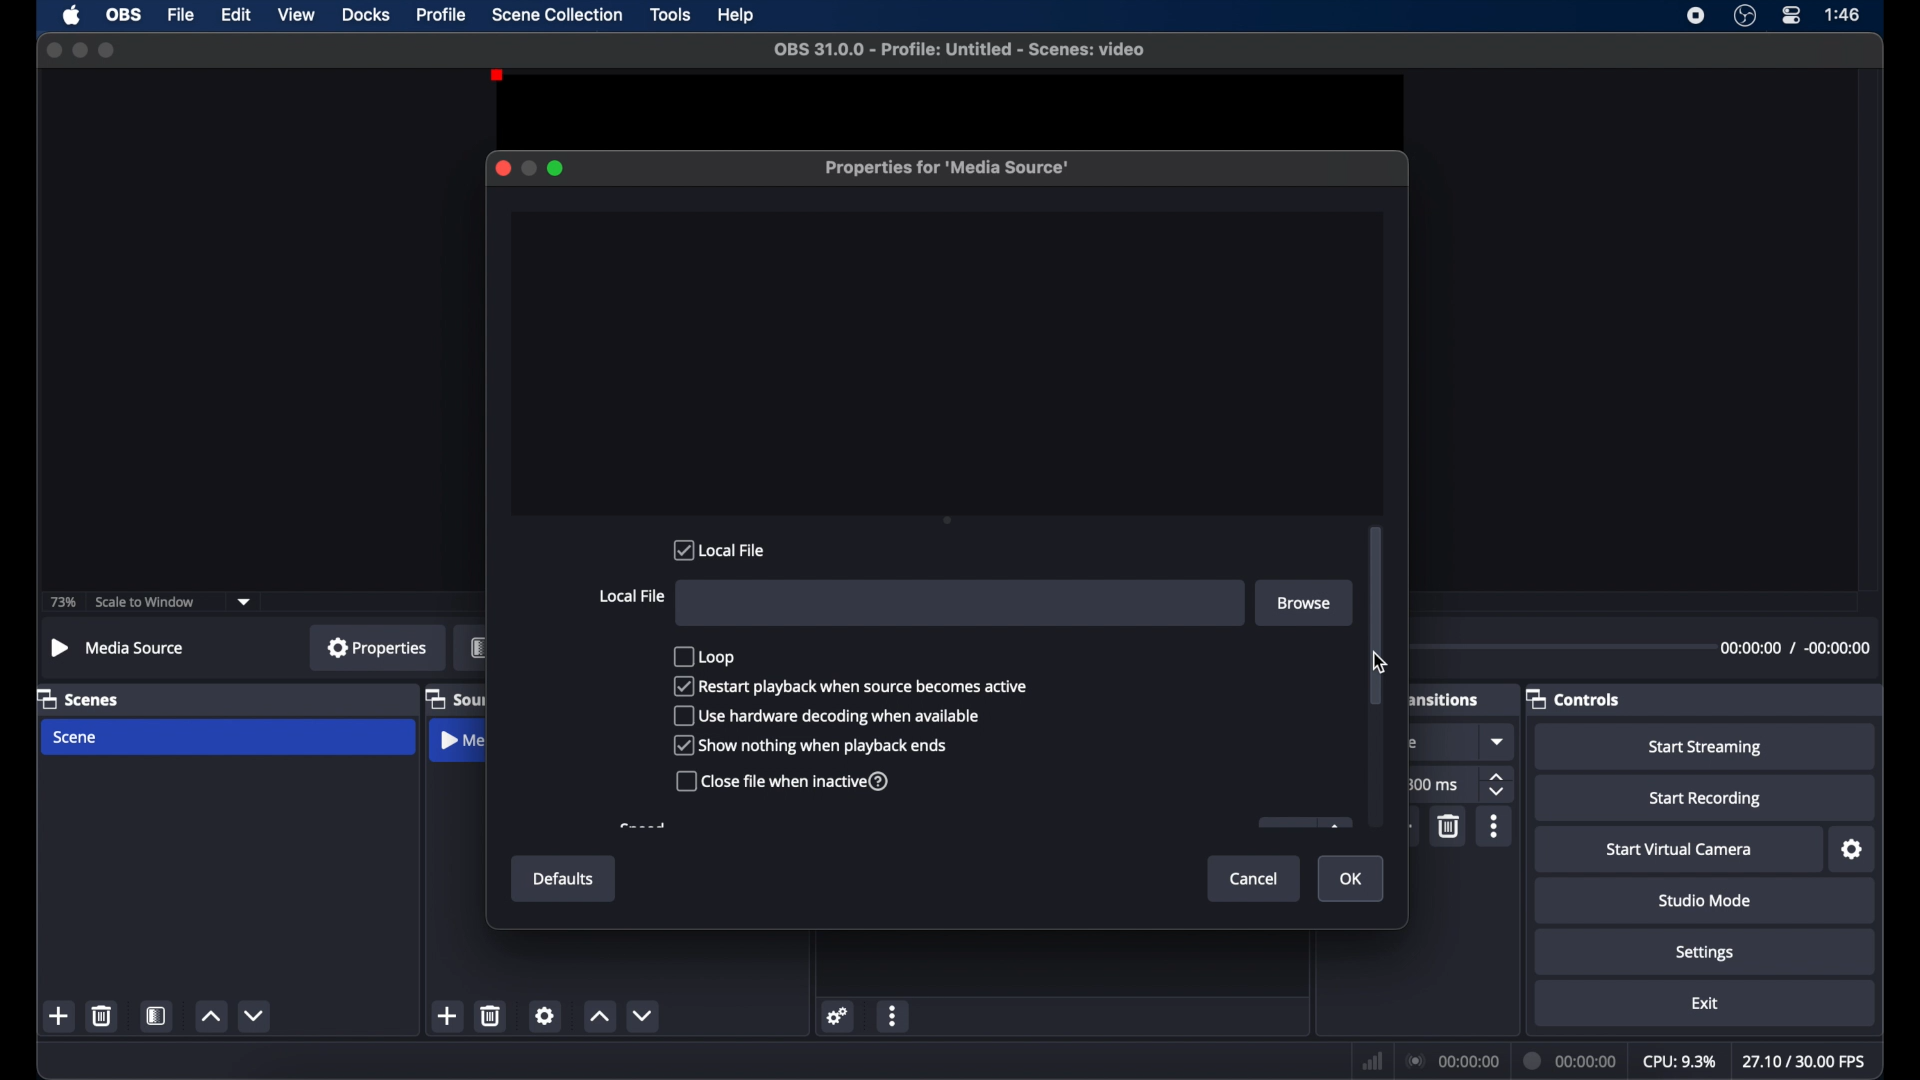 The width and height of the screenshot is (1920, 1080). Describe the element at coordinates (811, 745) in the screenshot. I see `show nothing when playback ends` at that location.